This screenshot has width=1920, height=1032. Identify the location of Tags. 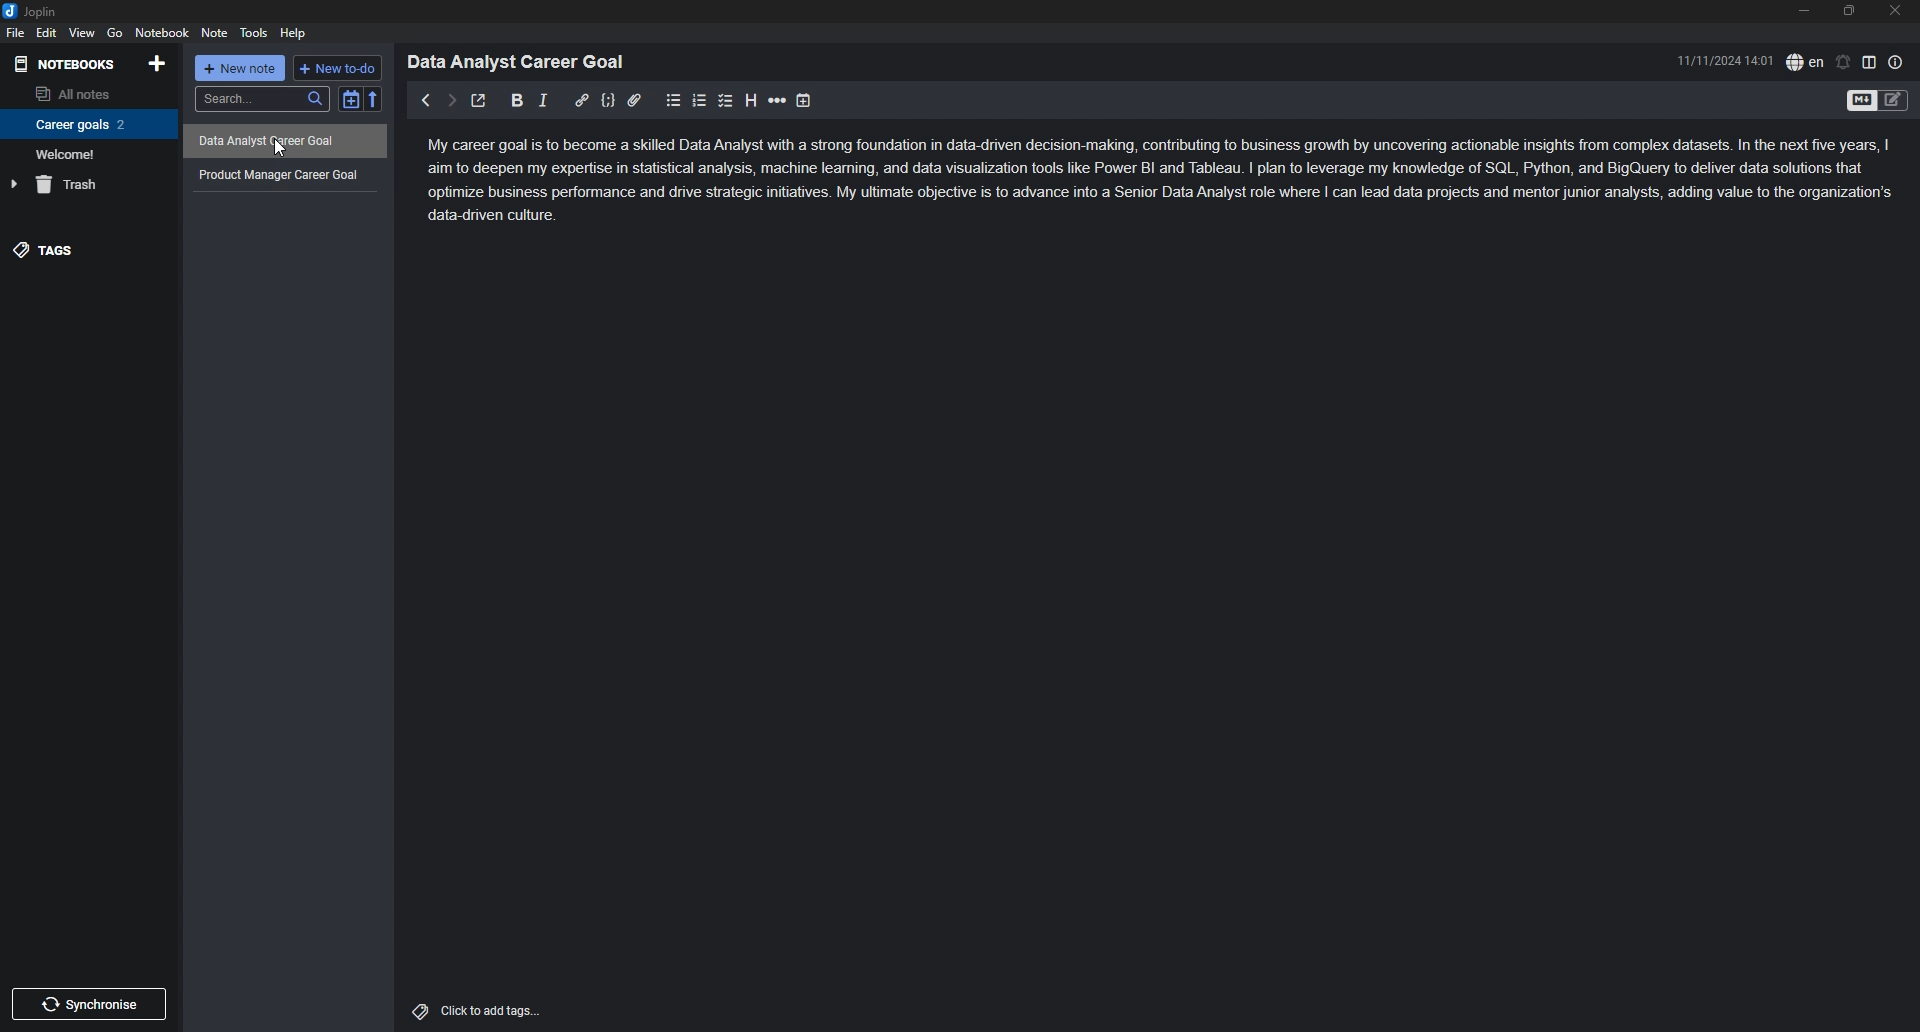
(415, 1009).